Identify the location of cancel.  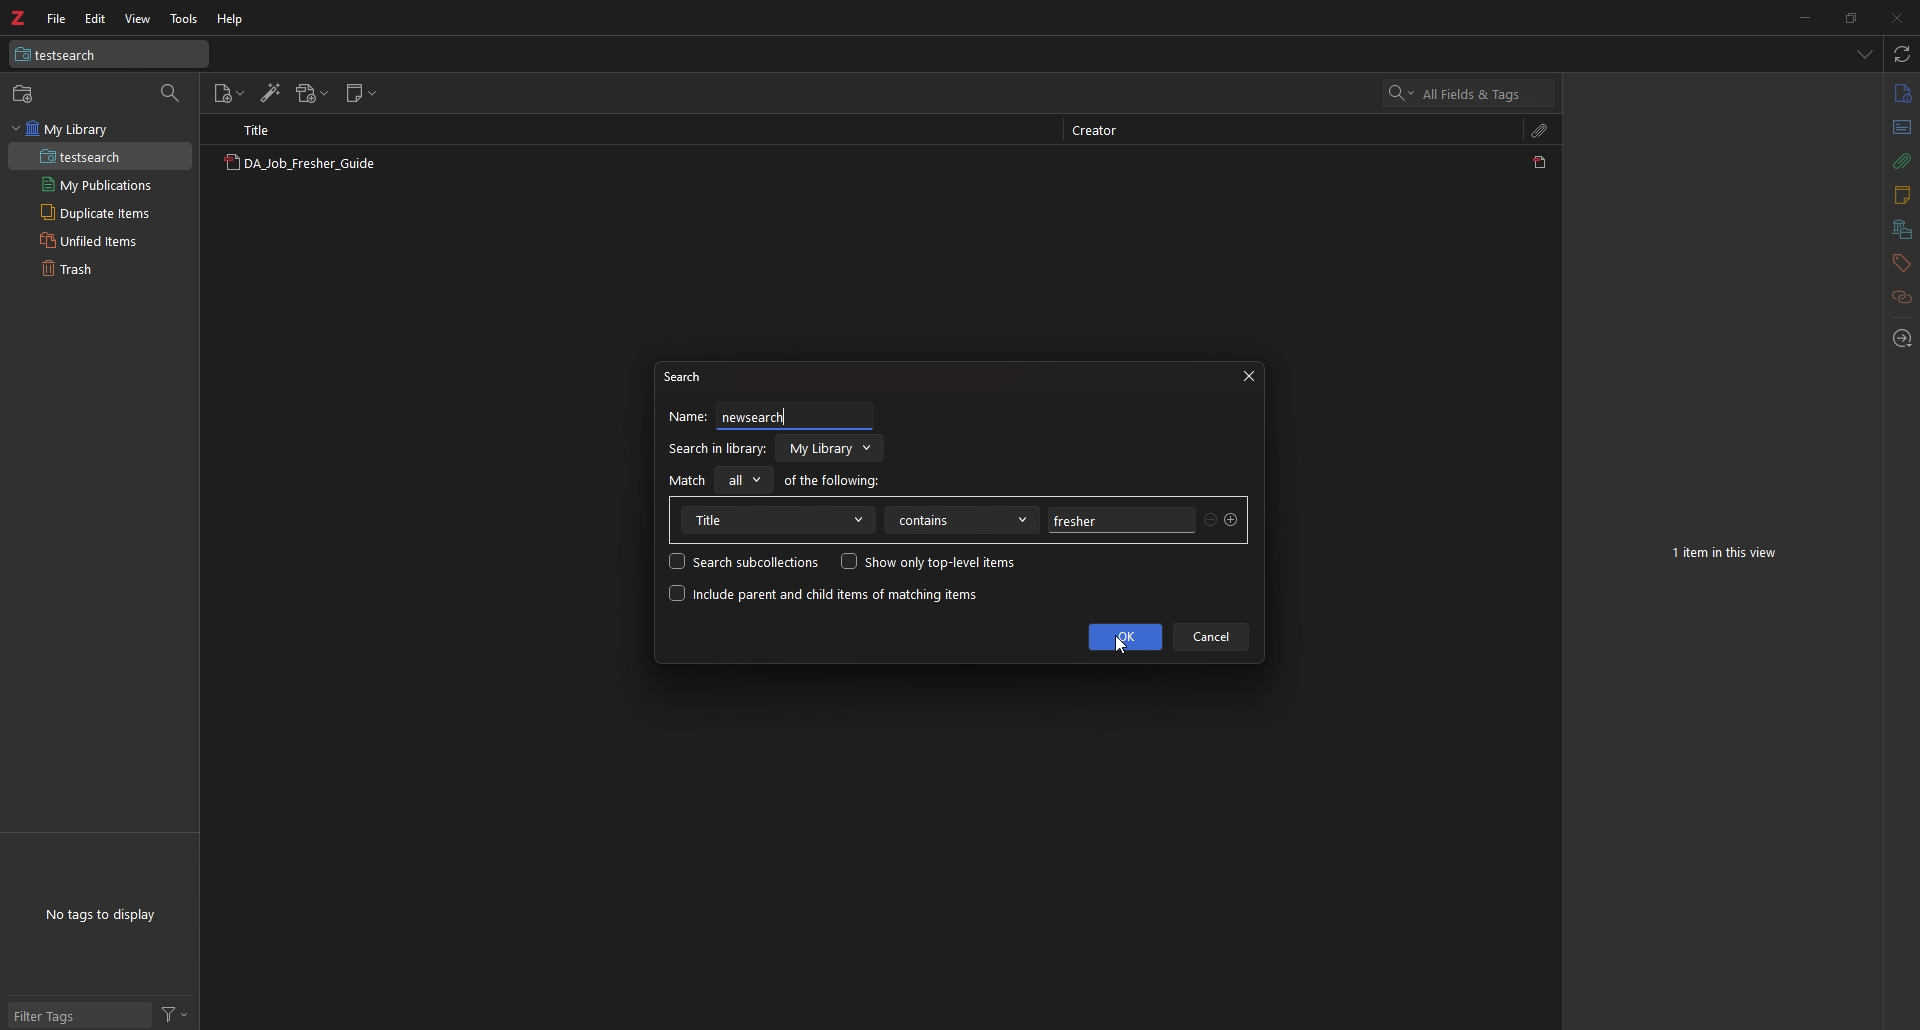
(1211, 637).